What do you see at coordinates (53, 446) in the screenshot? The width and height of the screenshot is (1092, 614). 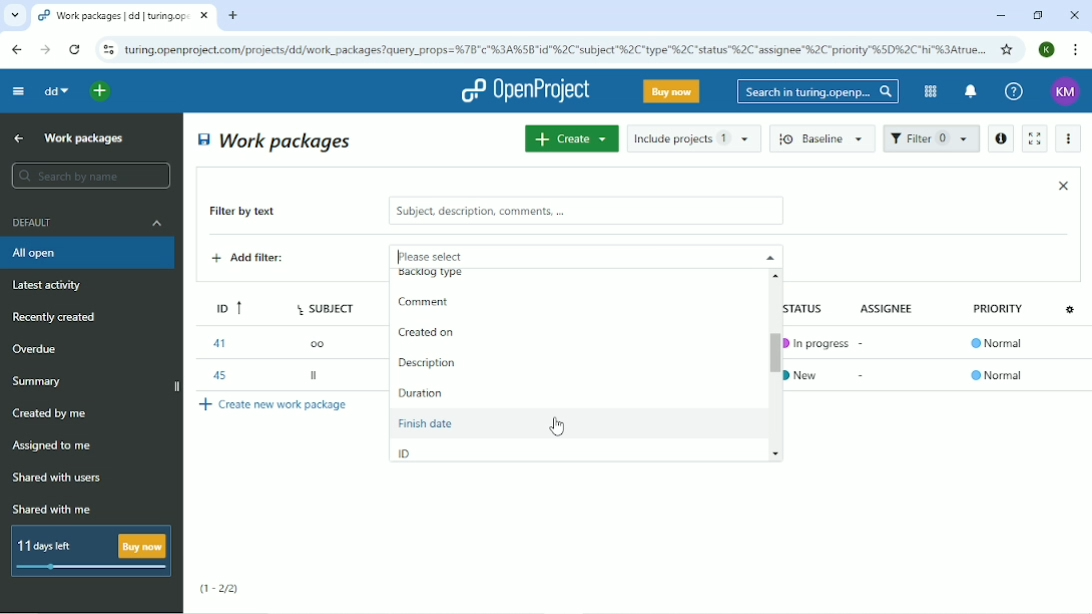 I see `Assigned to me` at bounding box center [53, 446].